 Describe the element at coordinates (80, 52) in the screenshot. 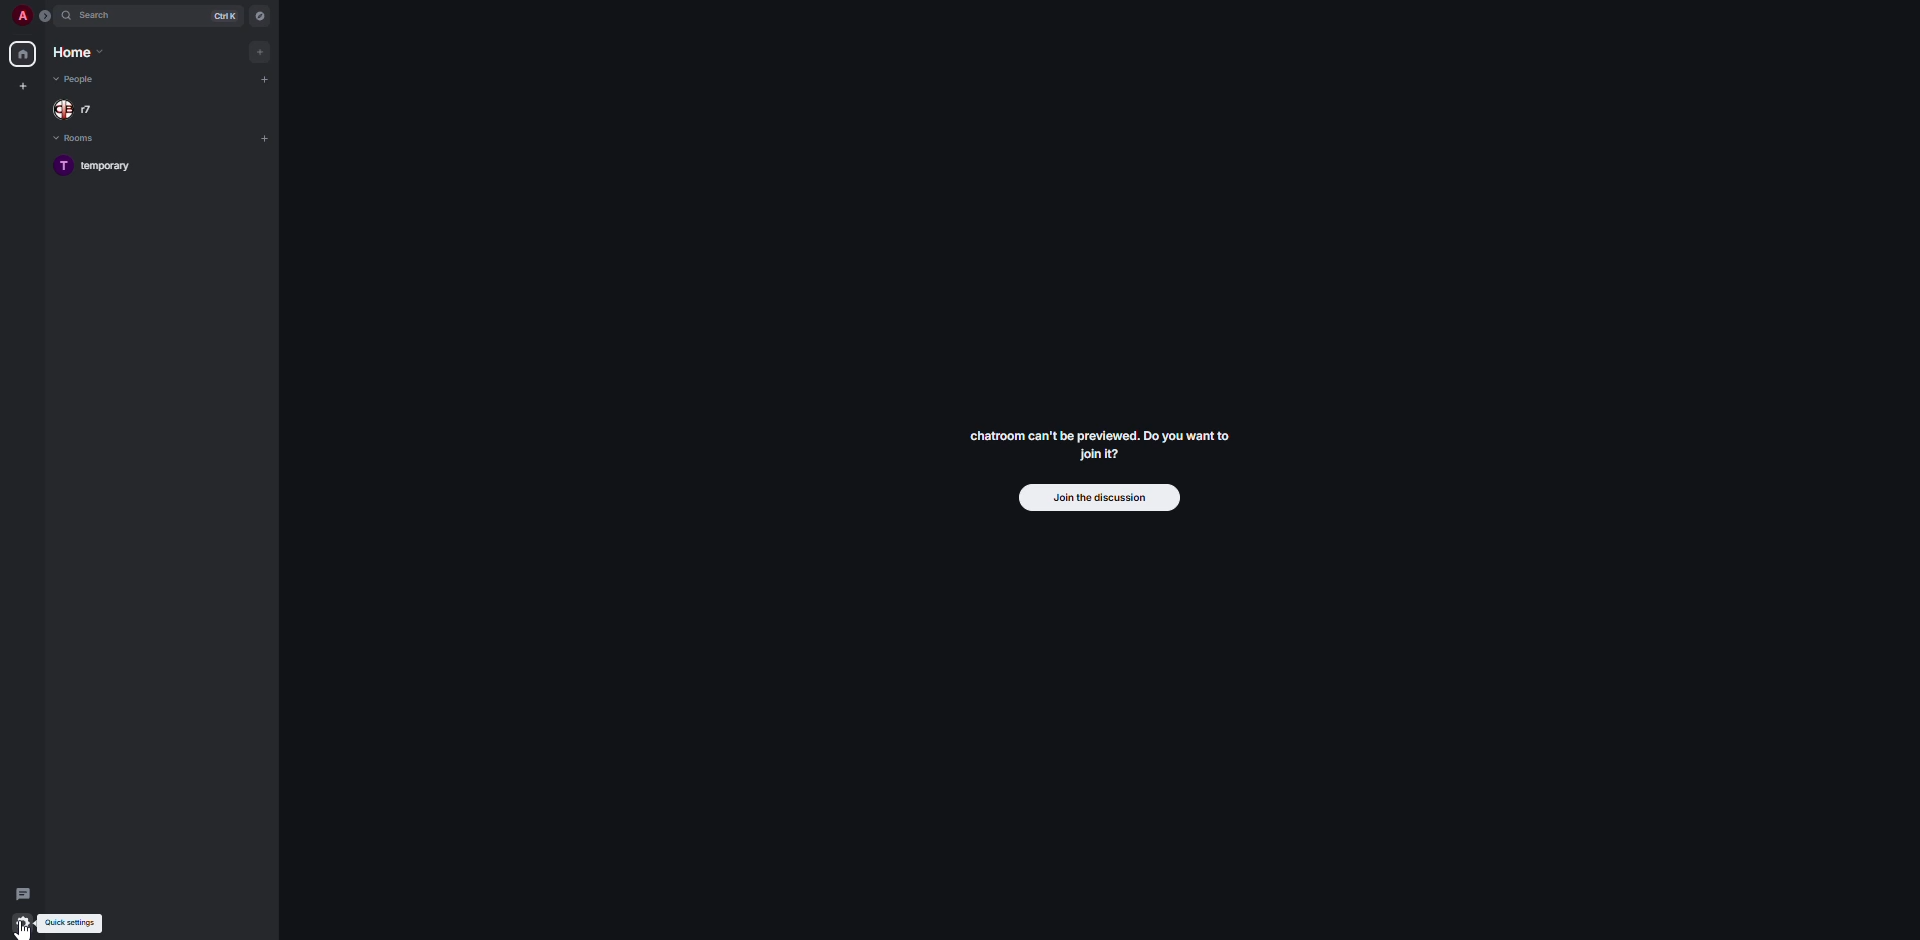

I see `home` at that location.